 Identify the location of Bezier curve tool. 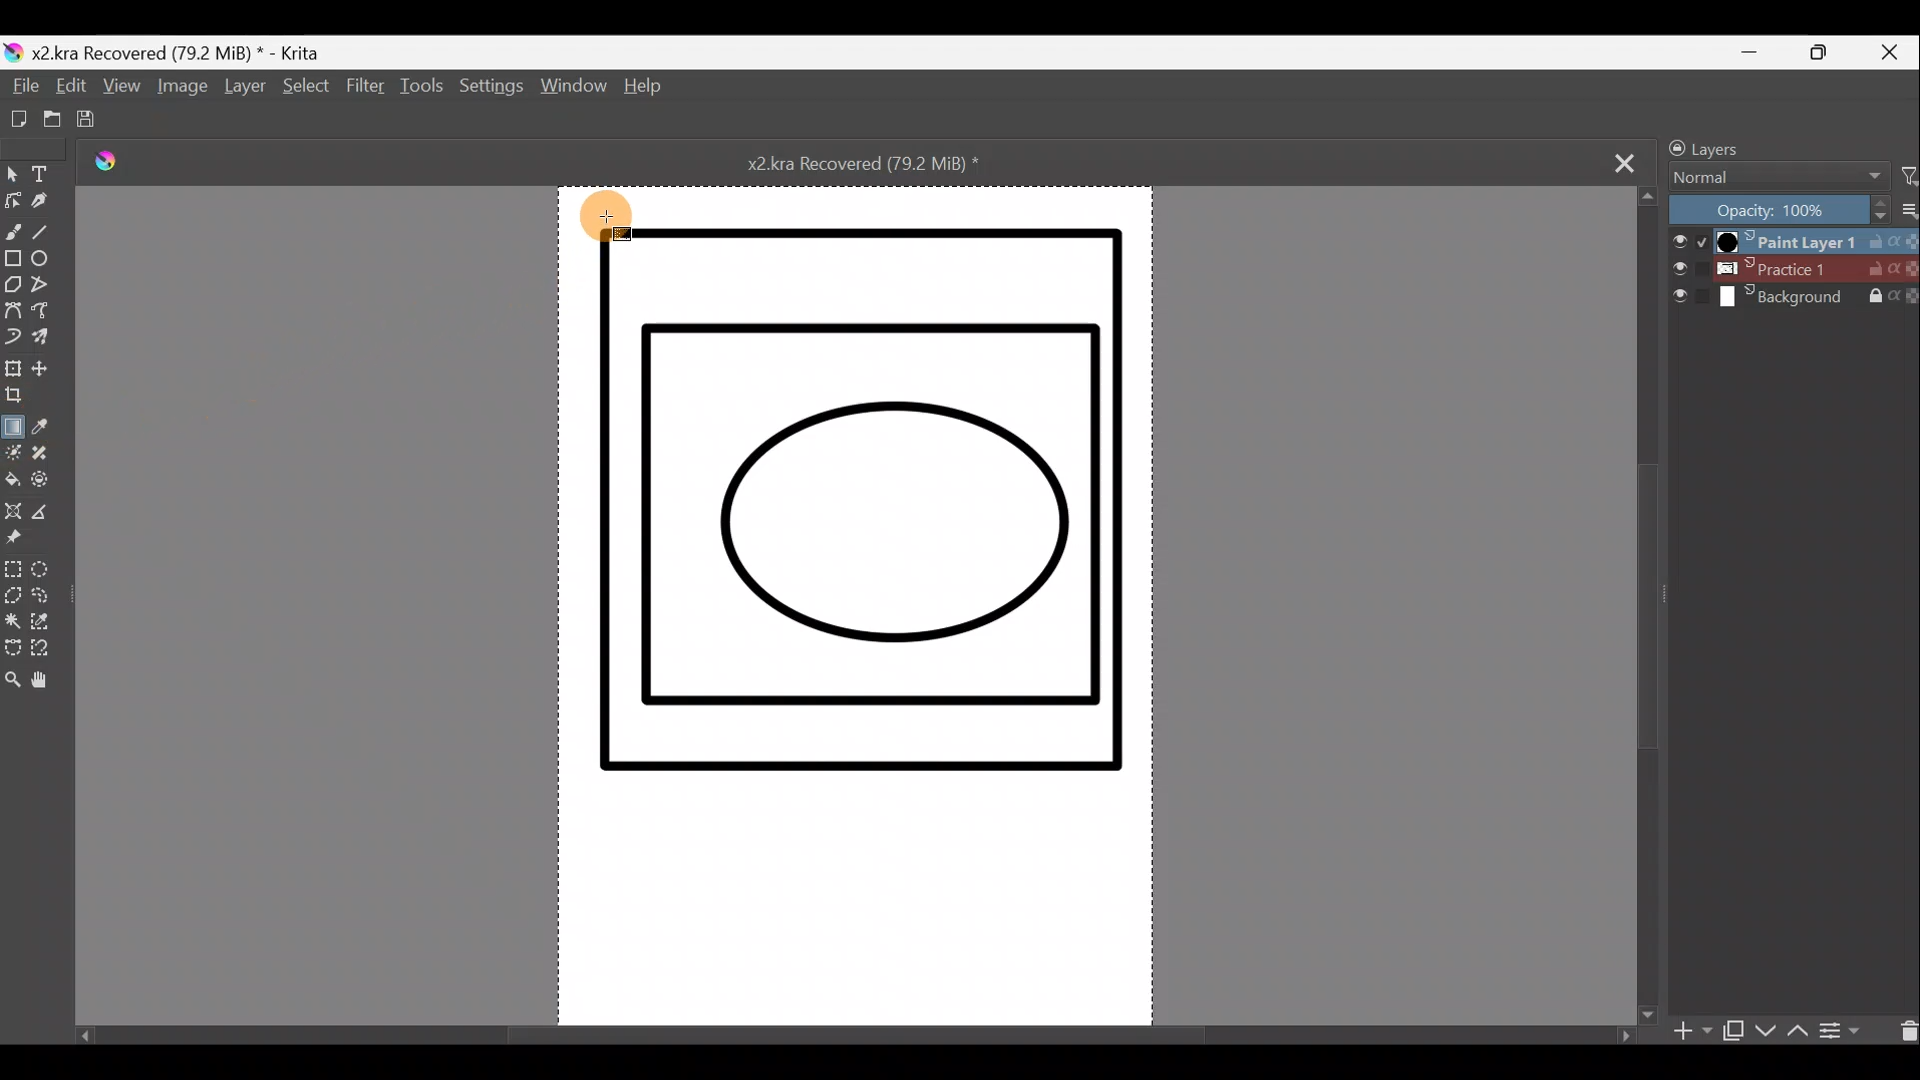
(13, 313).